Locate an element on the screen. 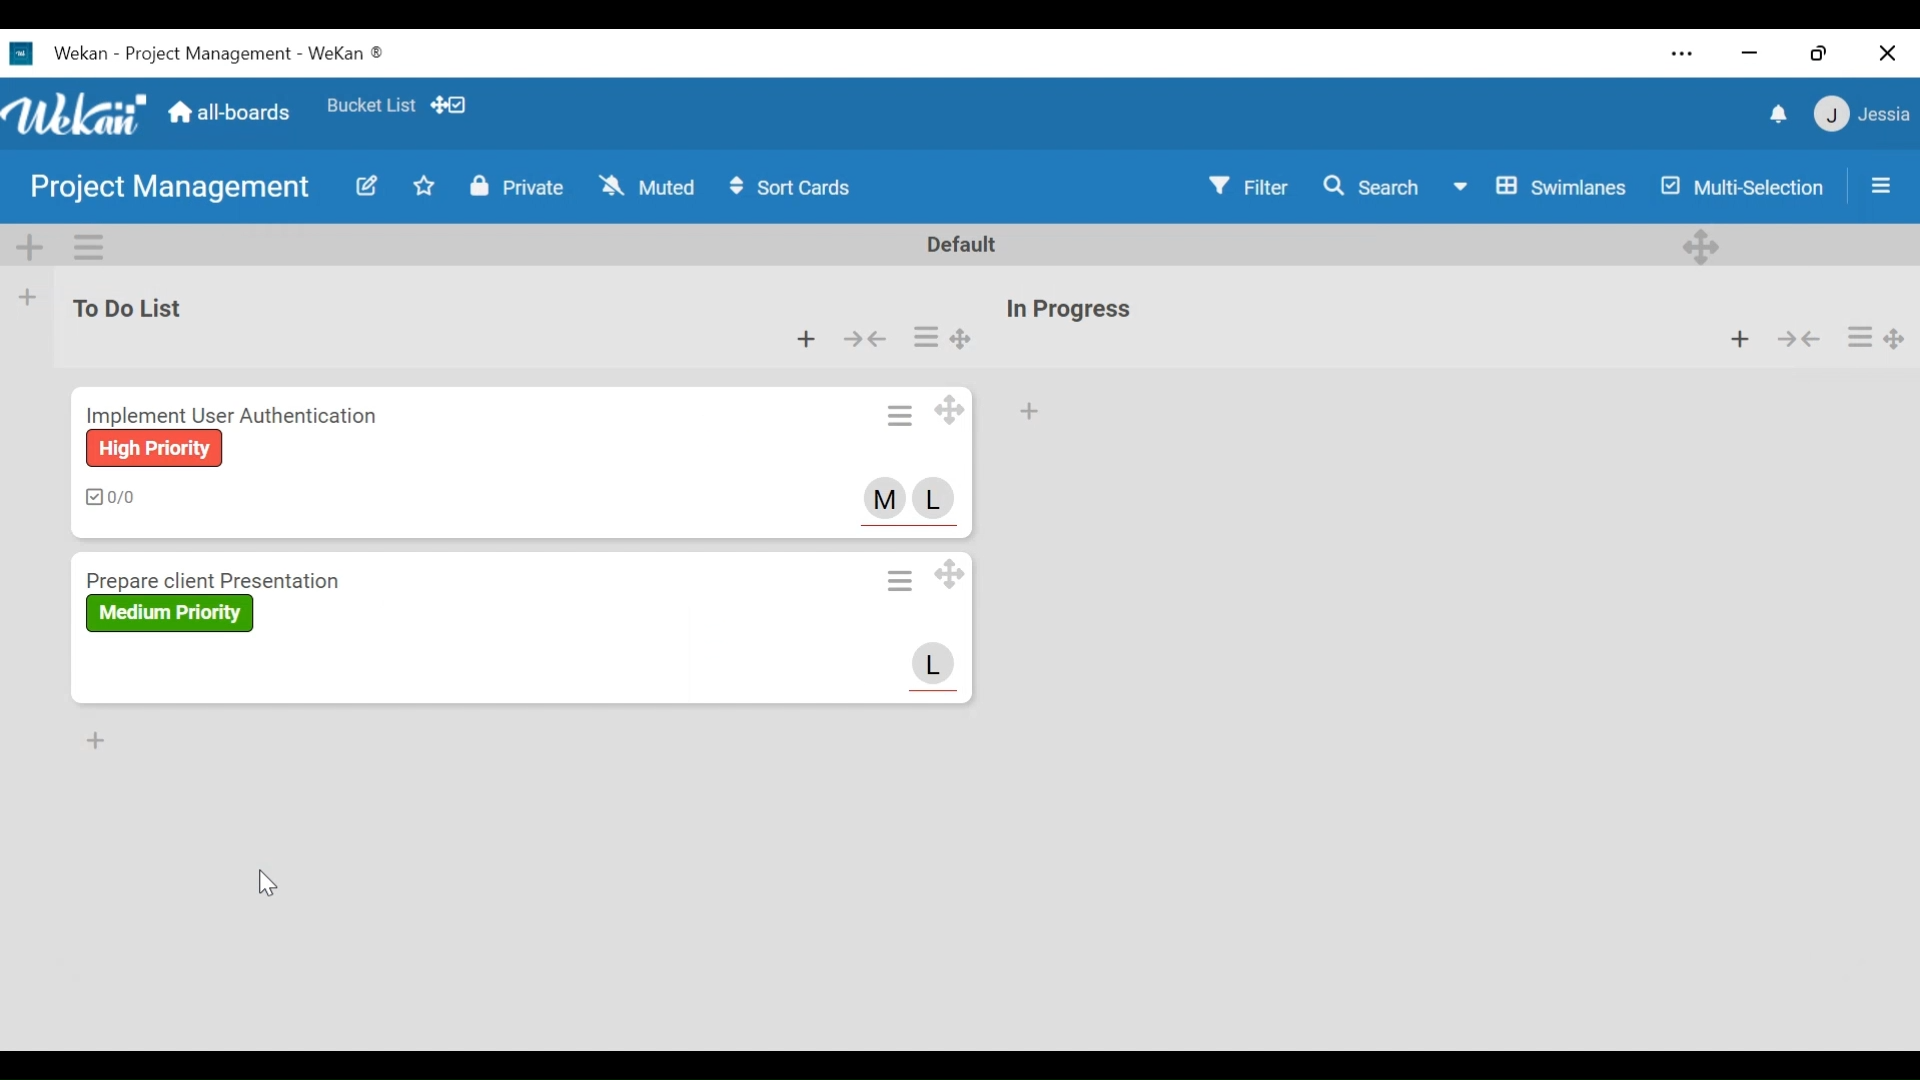 This screenshot has width=1920, height=1080. Add card to top of the list is located at coordinates (803, 339).